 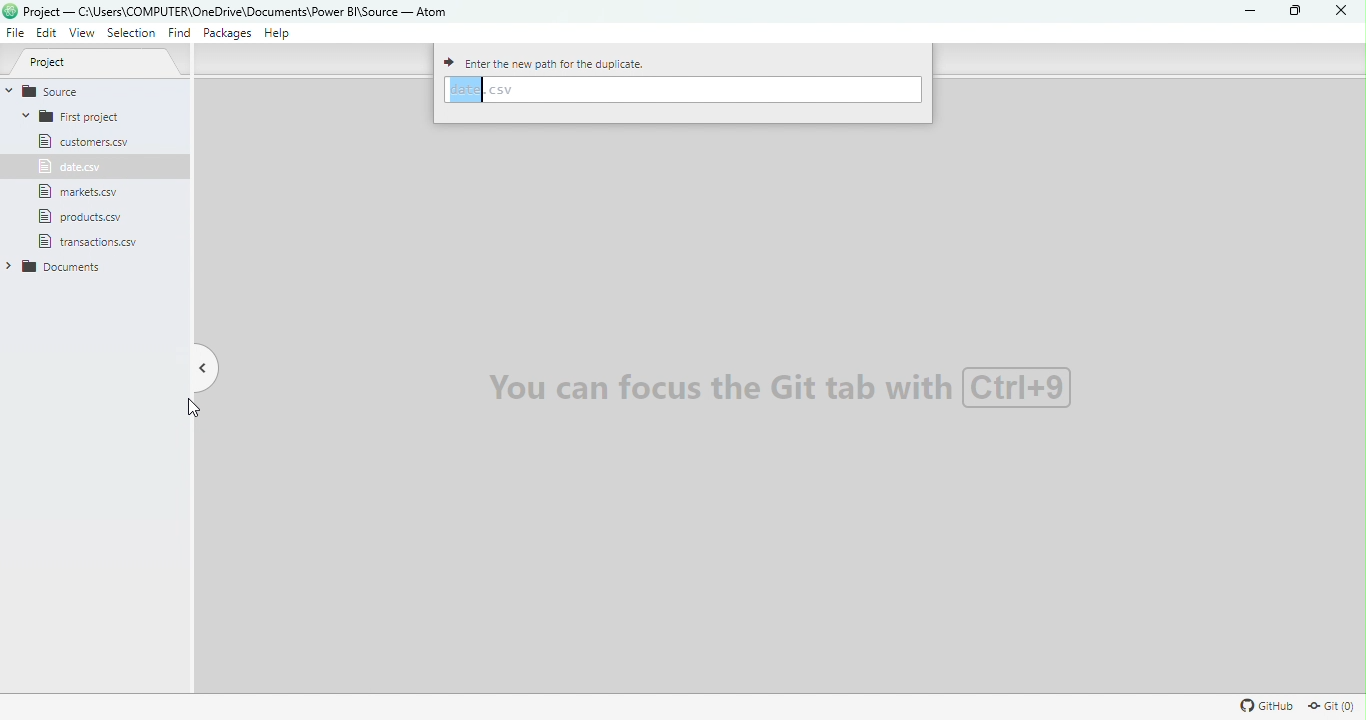 I want to click on Maximize, so click(x=1291, y=11).